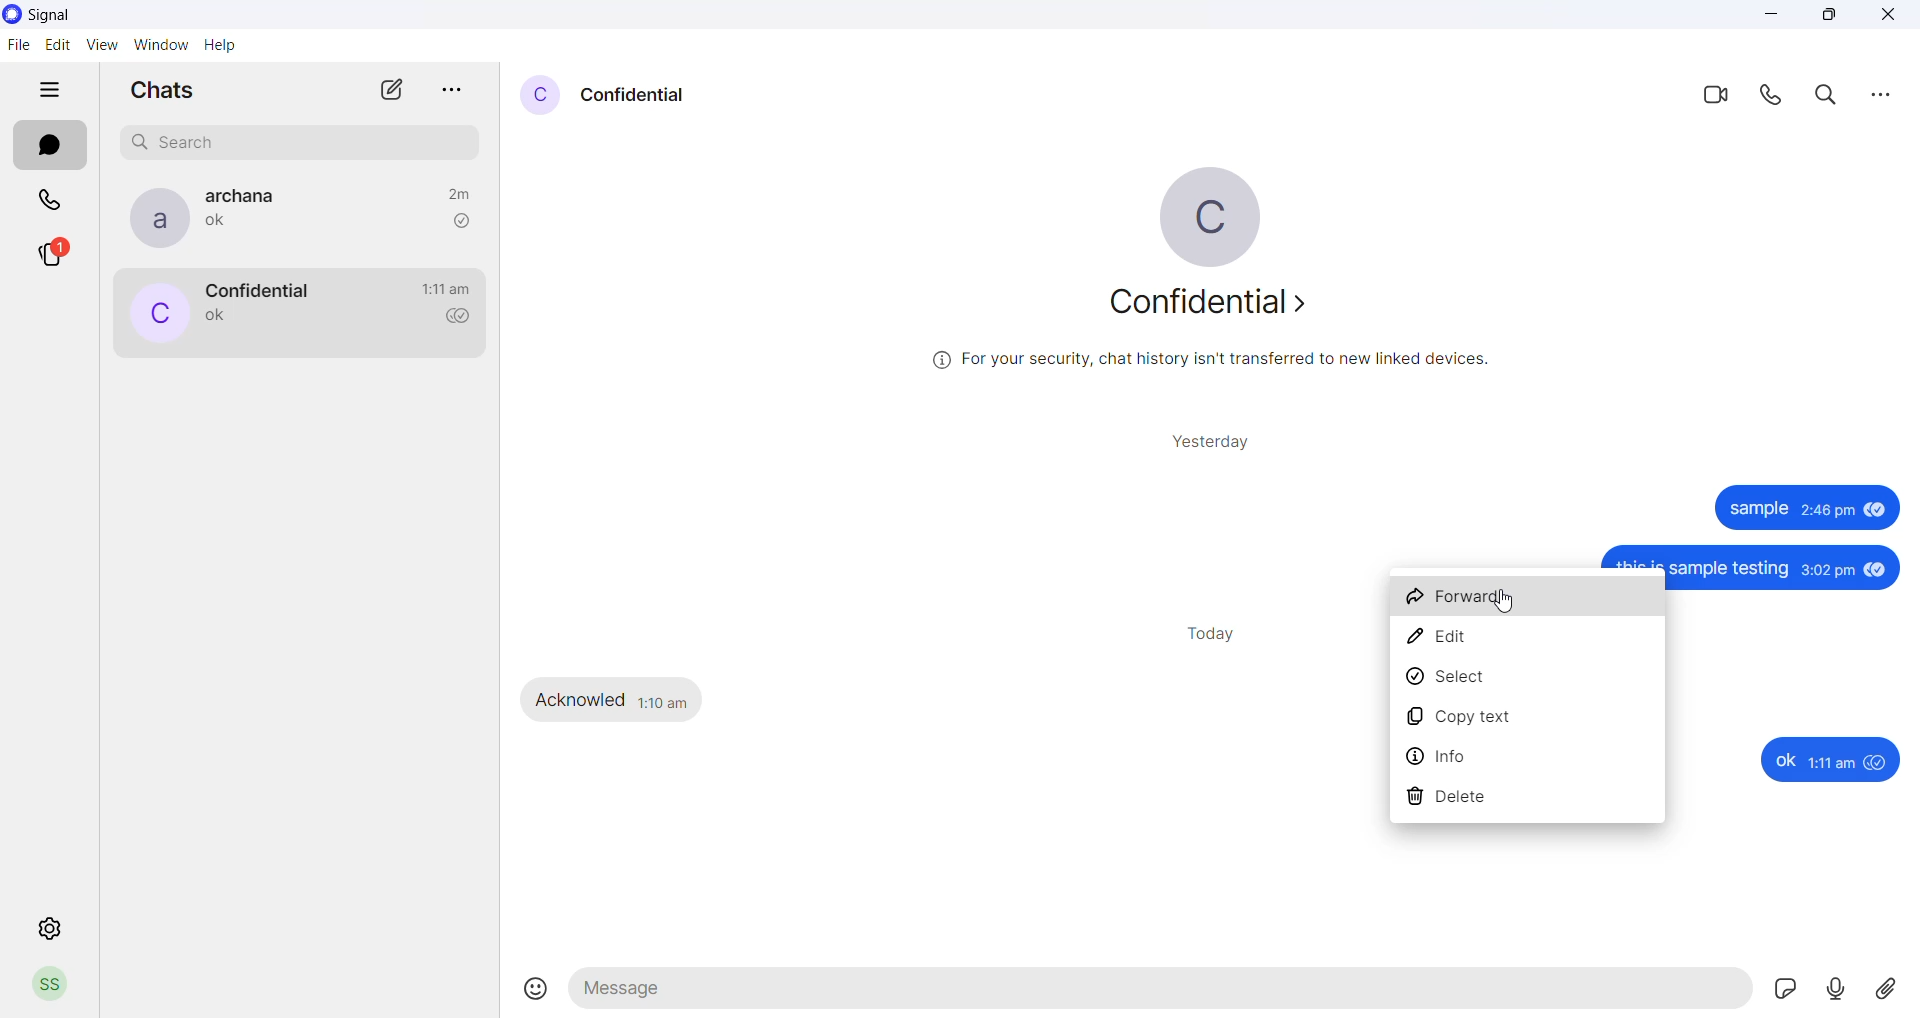 The width and height of the screenshot is (1920, 1018). Describe the element at coordinates (1226, 217) in the screenshot. I see `profile picture` at that location.